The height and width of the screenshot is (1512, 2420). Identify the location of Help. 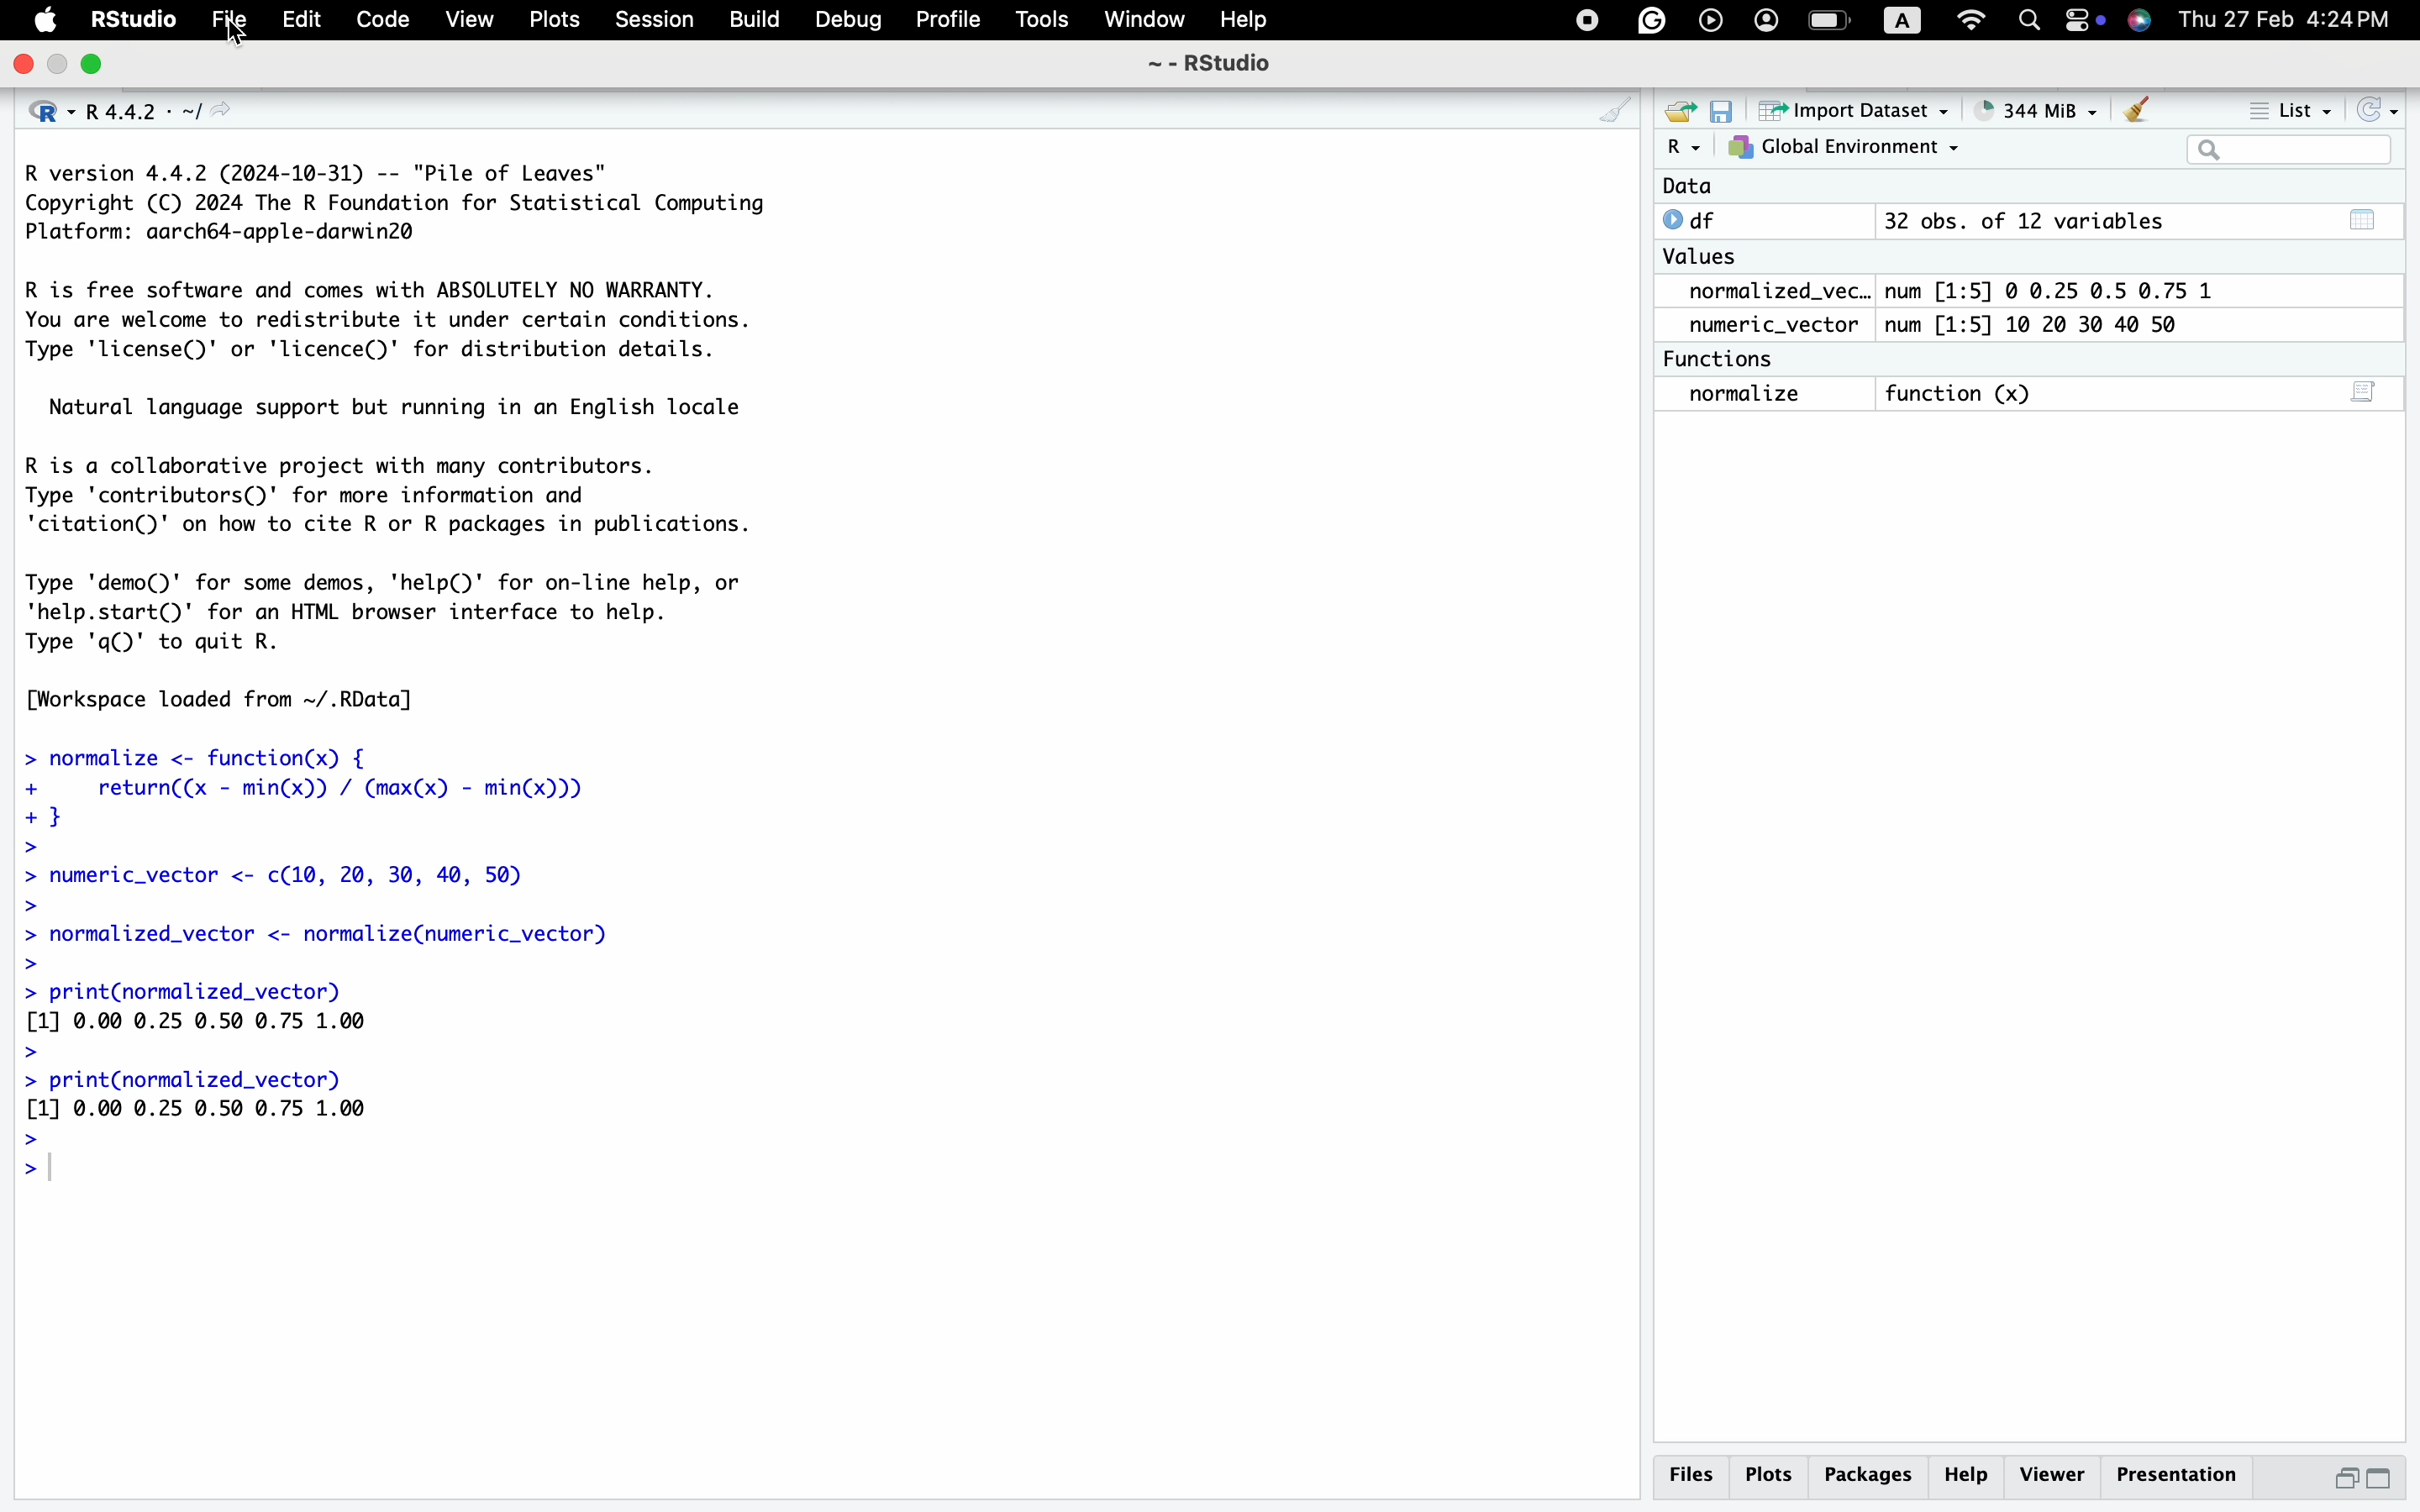
(1966, 1476).